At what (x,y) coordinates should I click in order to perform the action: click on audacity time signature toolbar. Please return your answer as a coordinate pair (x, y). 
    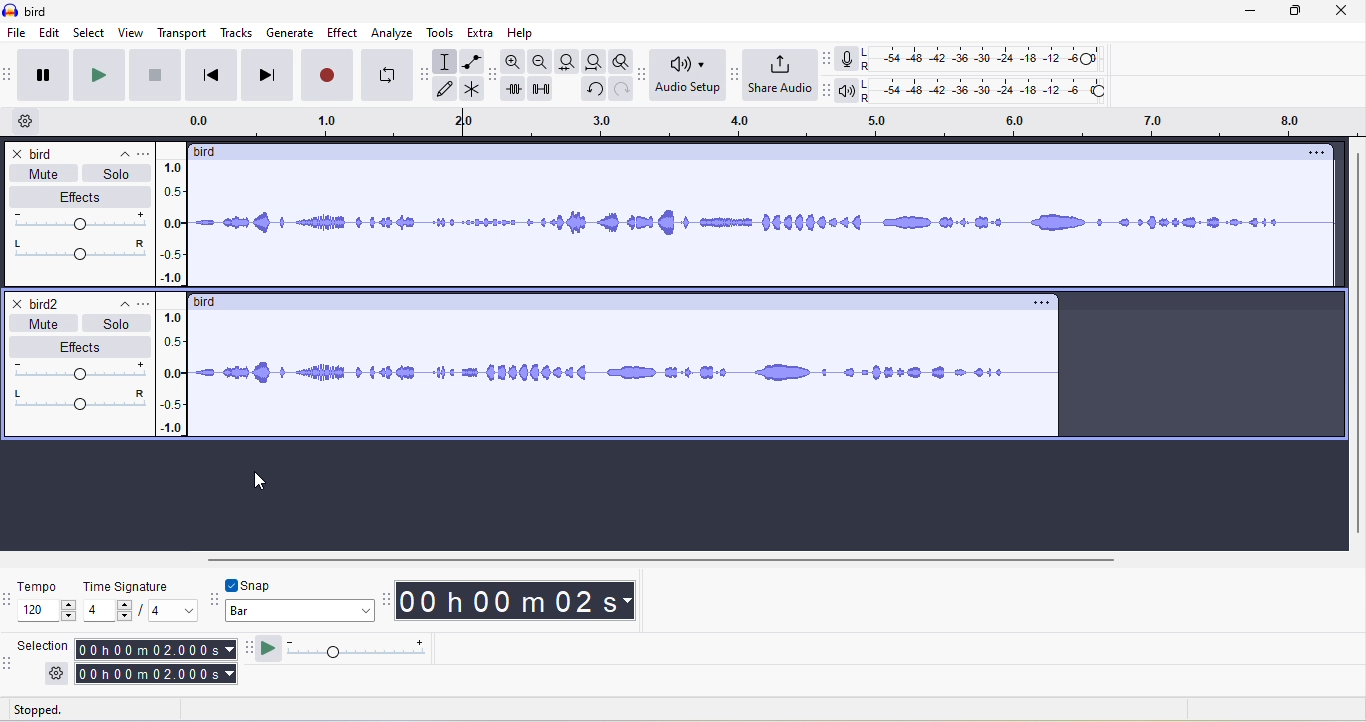
    Looking at the image, I should click on (9, 606).